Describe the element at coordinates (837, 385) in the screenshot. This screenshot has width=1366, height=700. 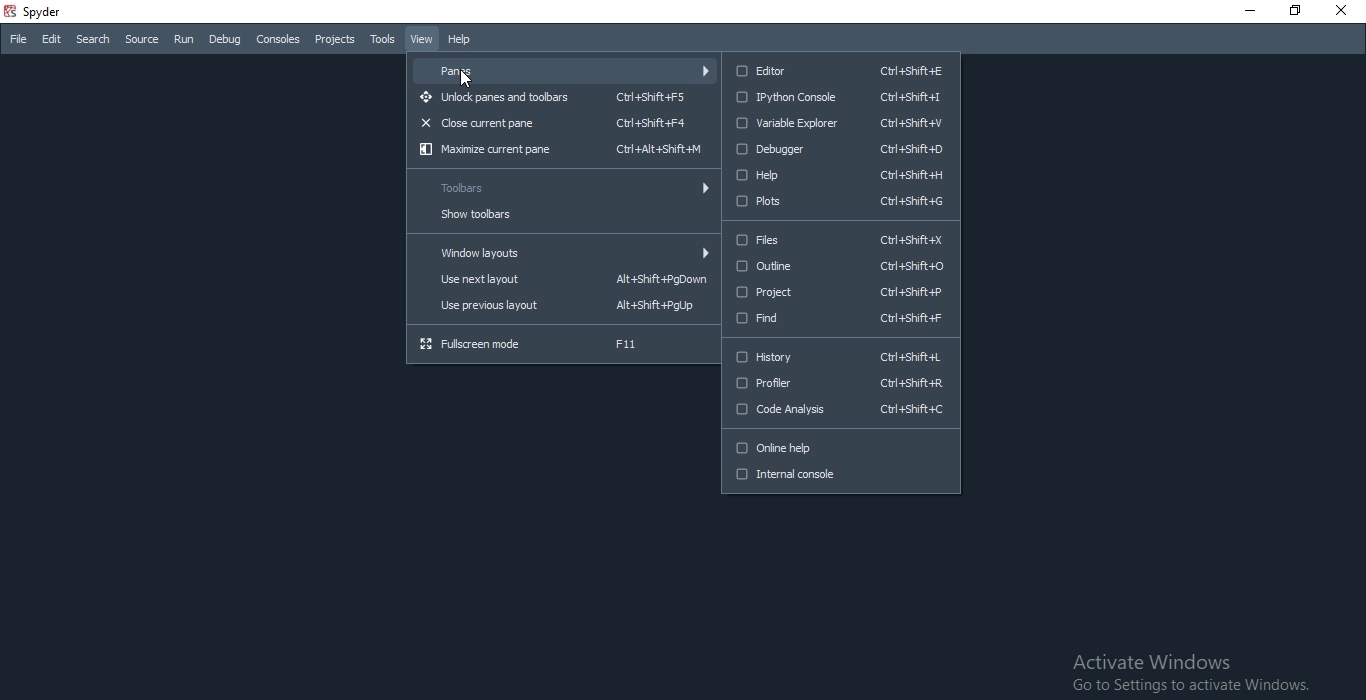
I see `Profiler` at that location.